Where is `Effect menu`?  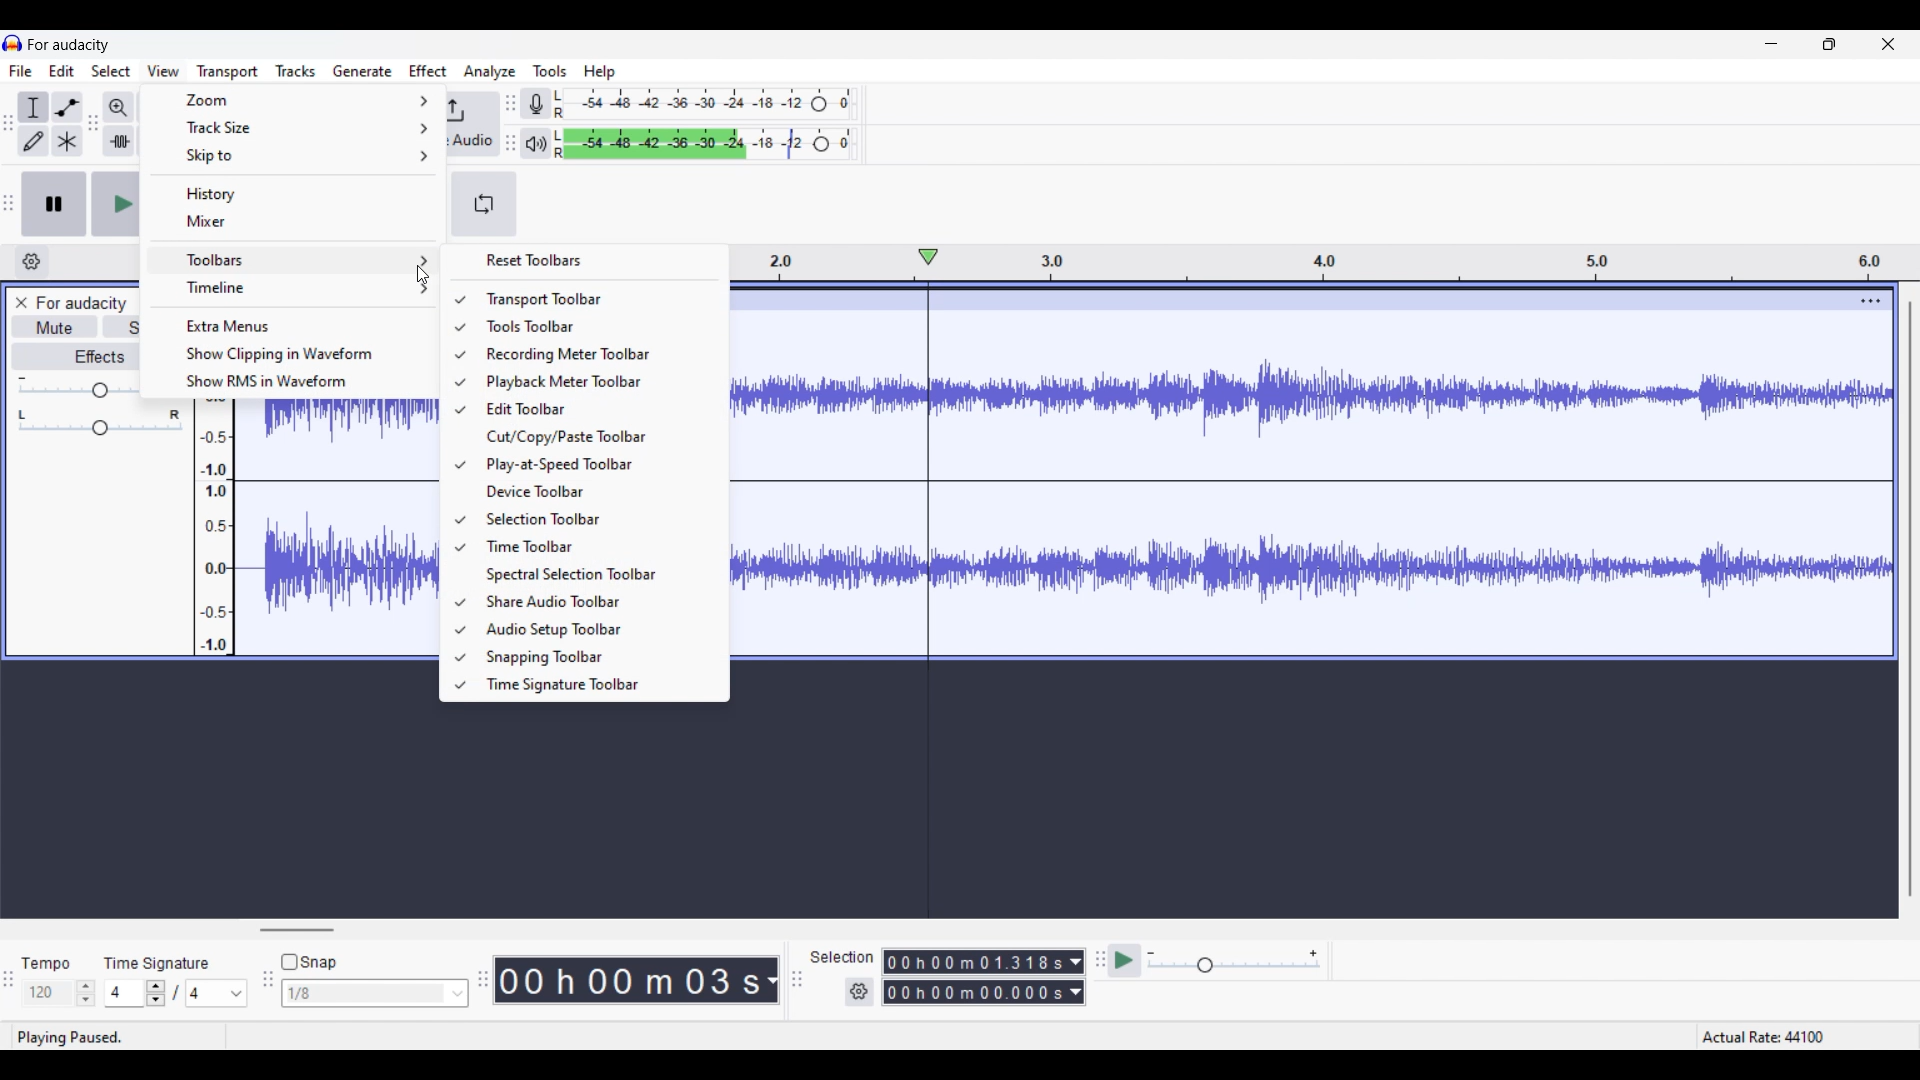 Effect menu is located at coordinates (428, 70).